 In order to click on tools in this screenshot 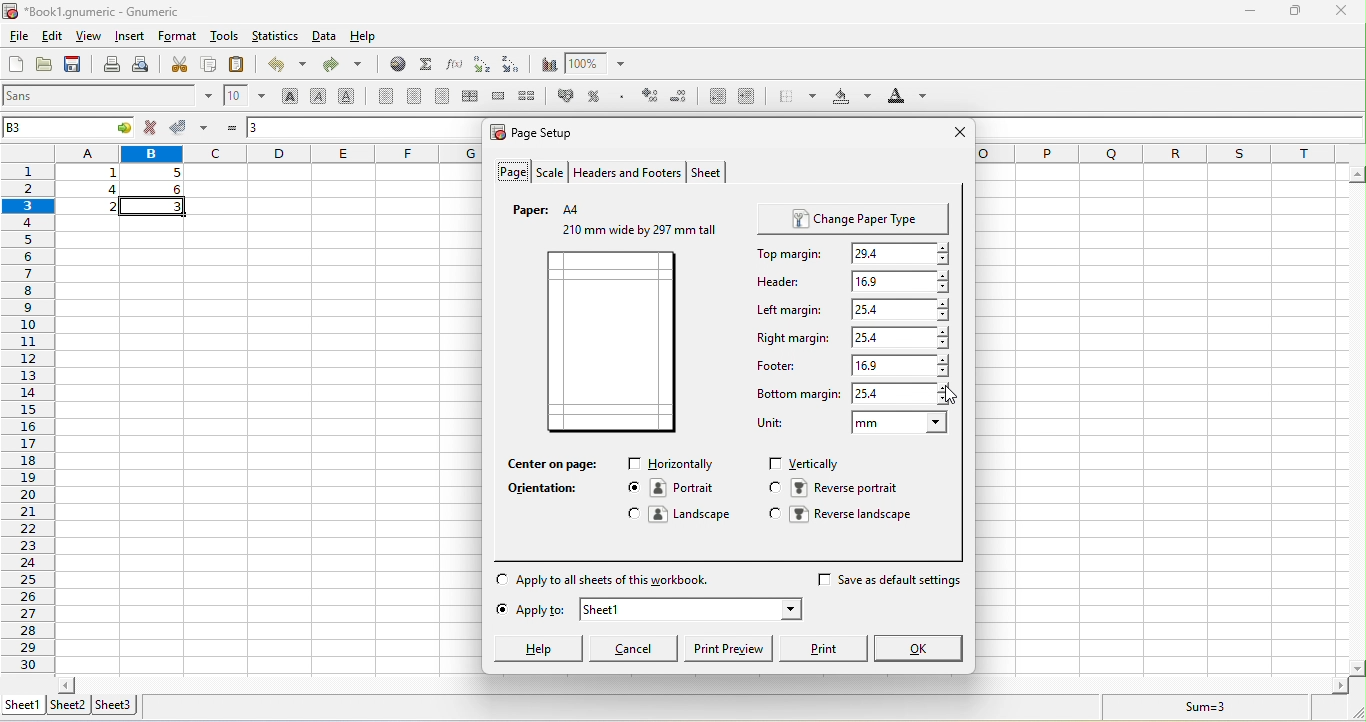, I will do `click(224, 39)`.